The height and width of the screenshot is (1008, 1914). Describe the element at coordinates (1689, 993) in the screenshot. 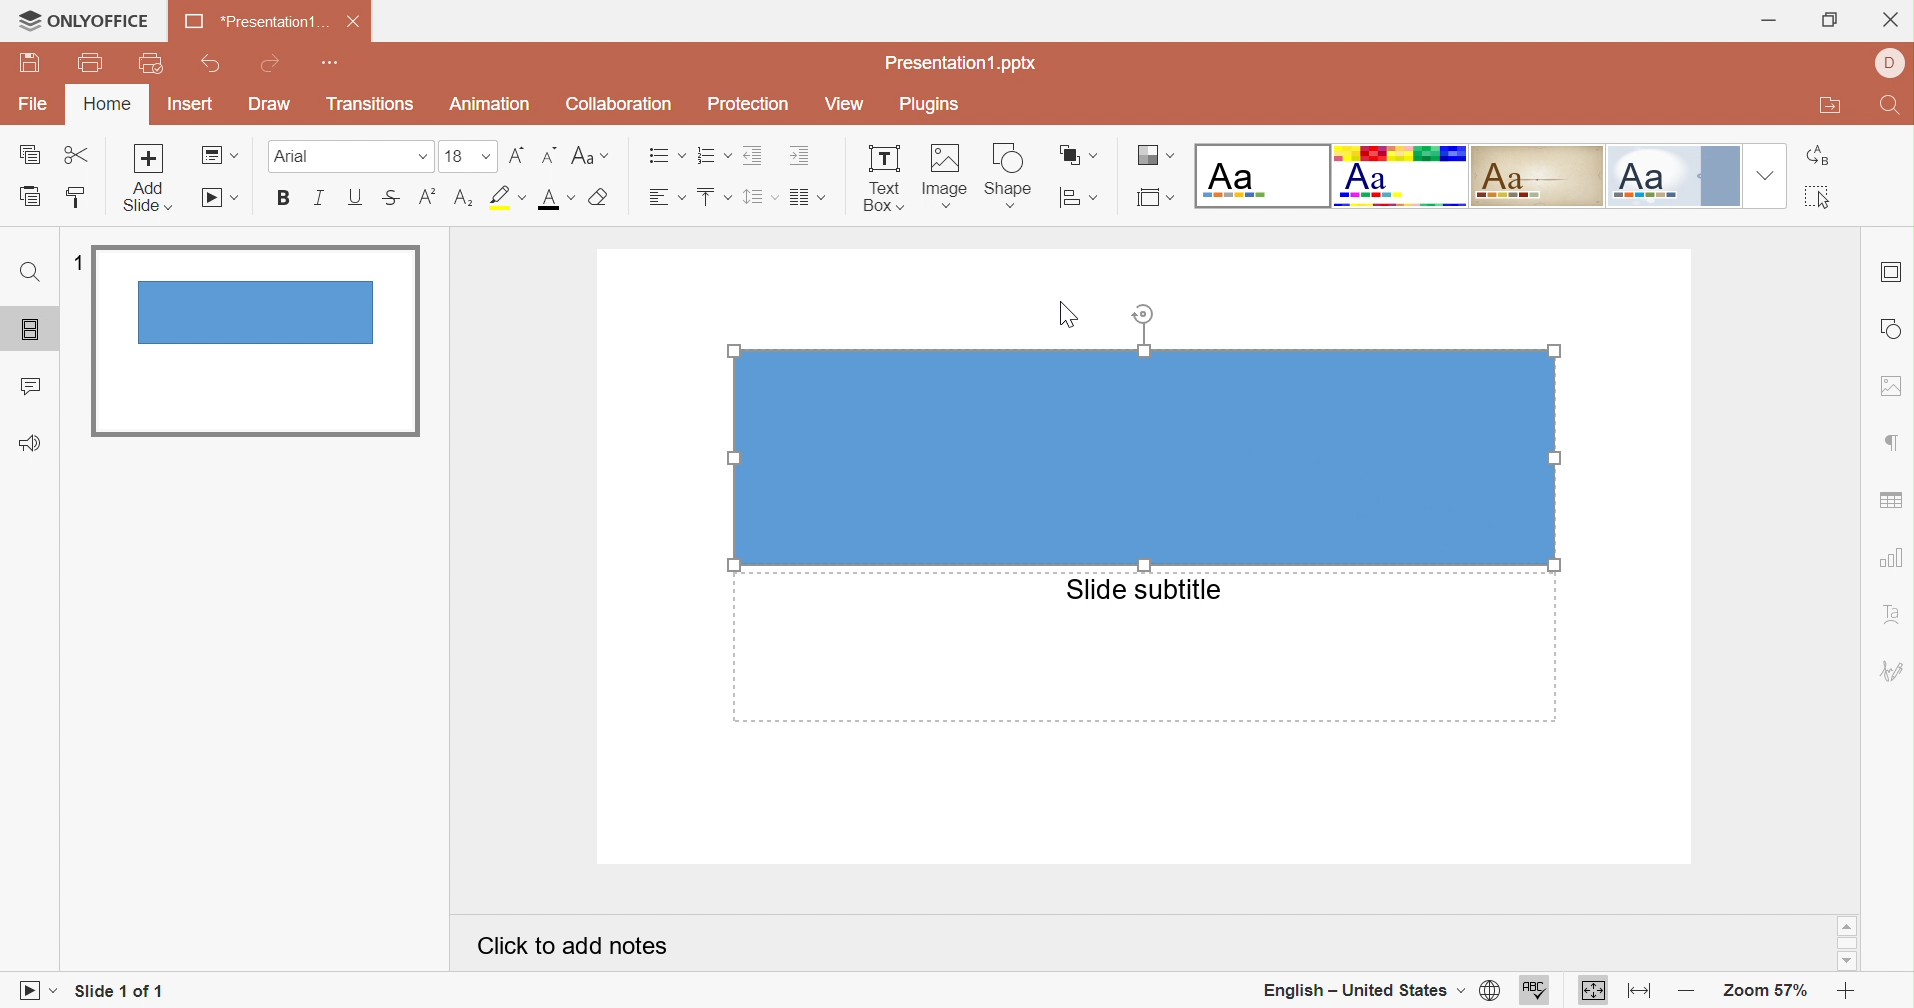

I see `Zoom out` at that location.